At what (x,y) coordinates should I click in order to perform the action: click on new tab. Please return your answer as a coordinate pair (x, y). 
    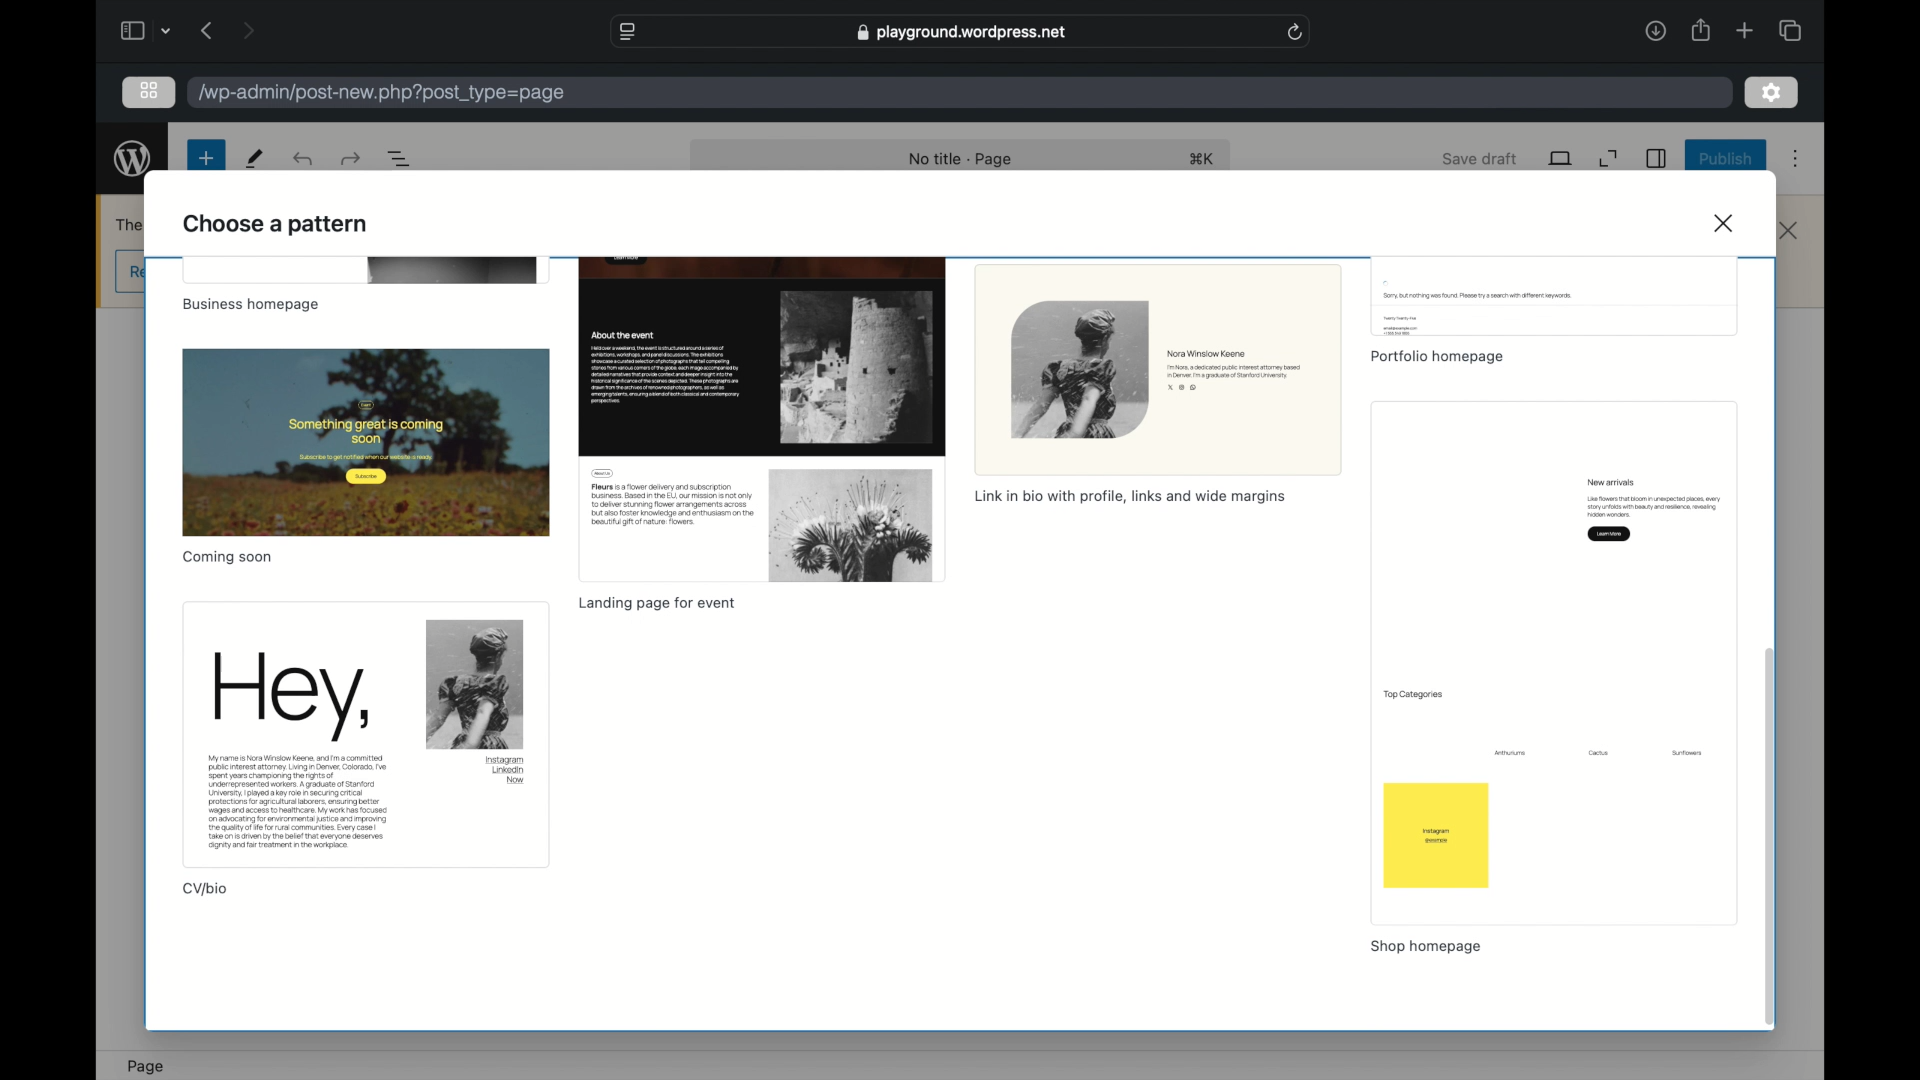
    Looking at the image, I should click on (1745, 30).